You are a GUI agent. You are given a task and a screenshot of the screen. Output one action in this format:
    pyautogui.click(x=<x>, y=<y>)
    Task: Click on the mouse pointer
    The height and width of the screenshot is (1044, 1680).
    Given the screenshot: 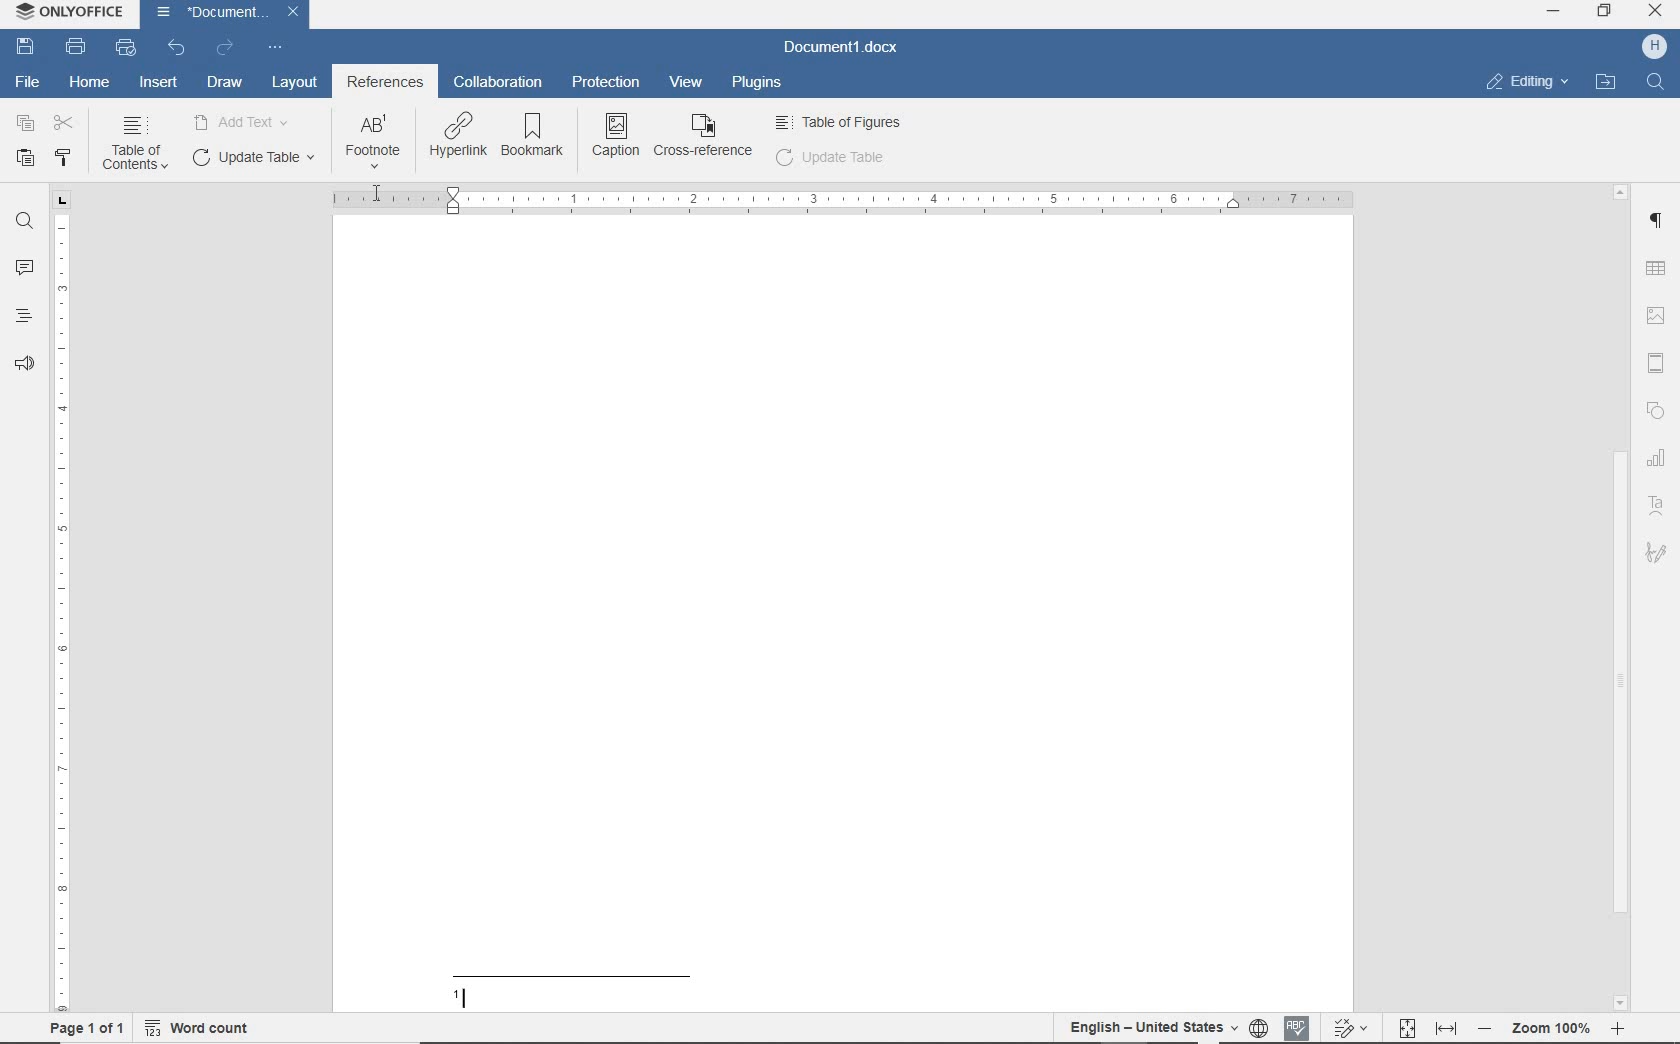 What is the action you would take?
    pyautogui.click(x=377, y=192)
    